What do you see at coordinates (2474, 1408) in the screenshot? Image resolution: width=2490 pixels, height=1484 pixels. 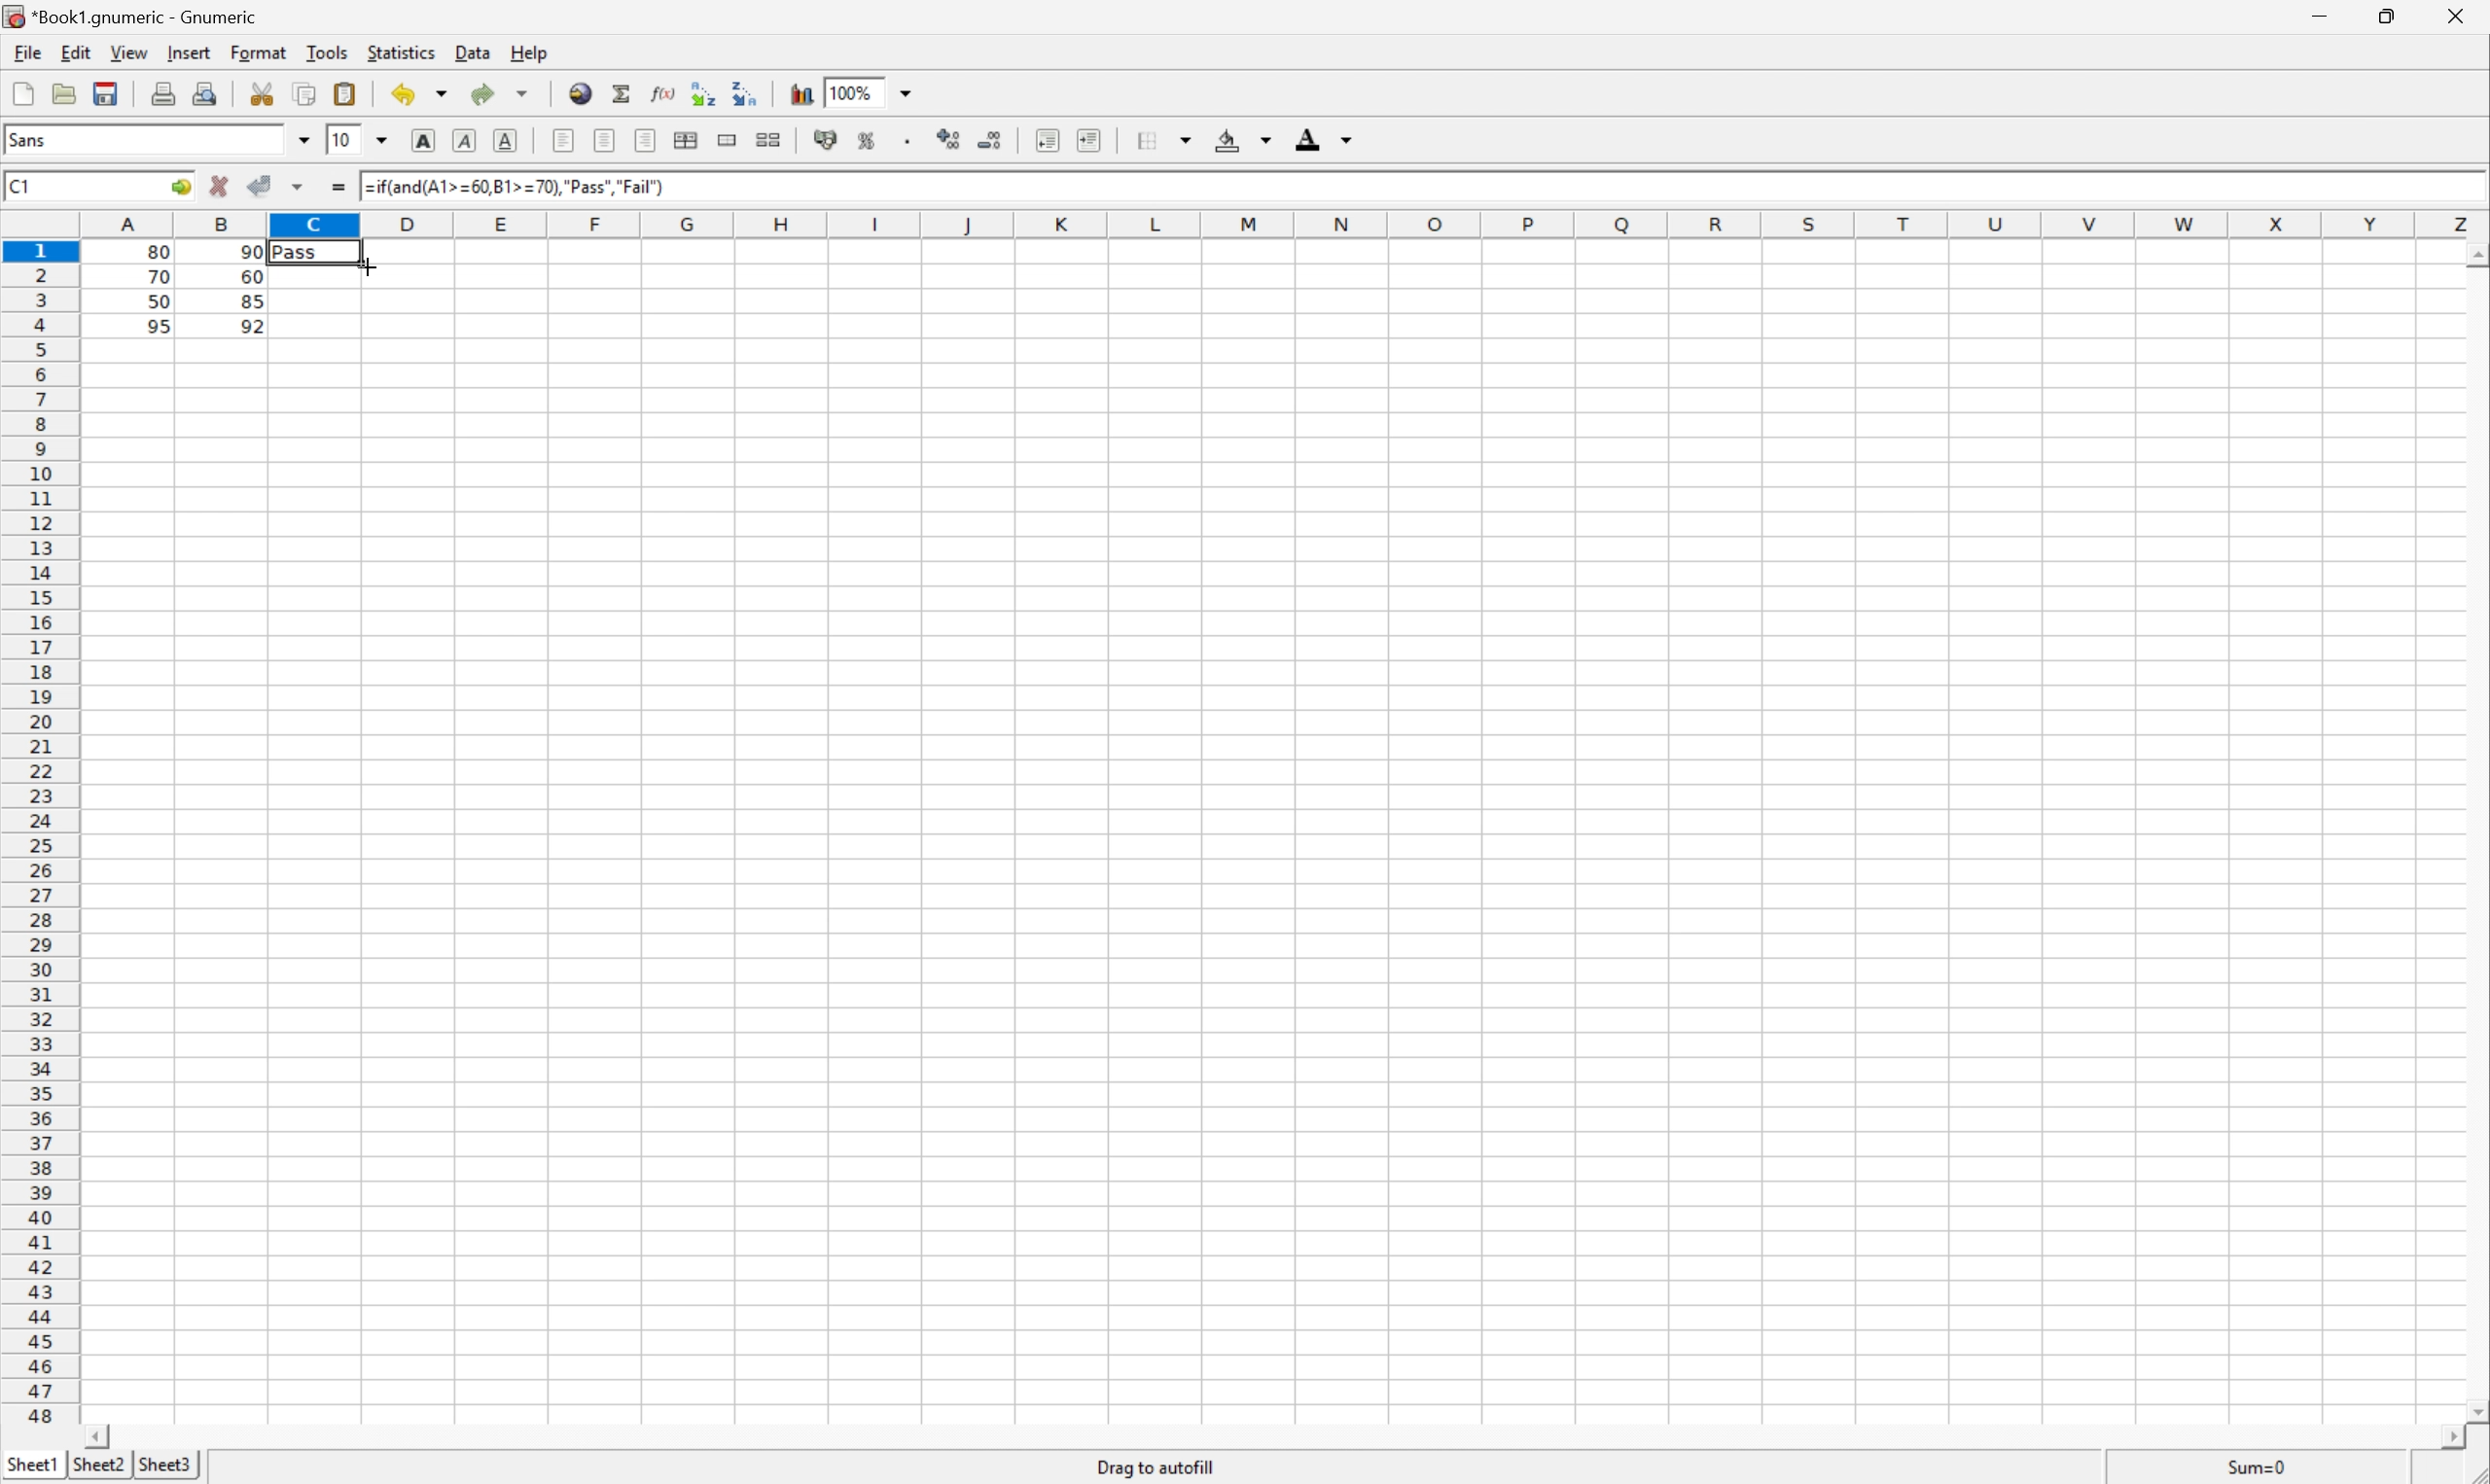 I see `Scroll Down` at bounding box center [2474, 1408].